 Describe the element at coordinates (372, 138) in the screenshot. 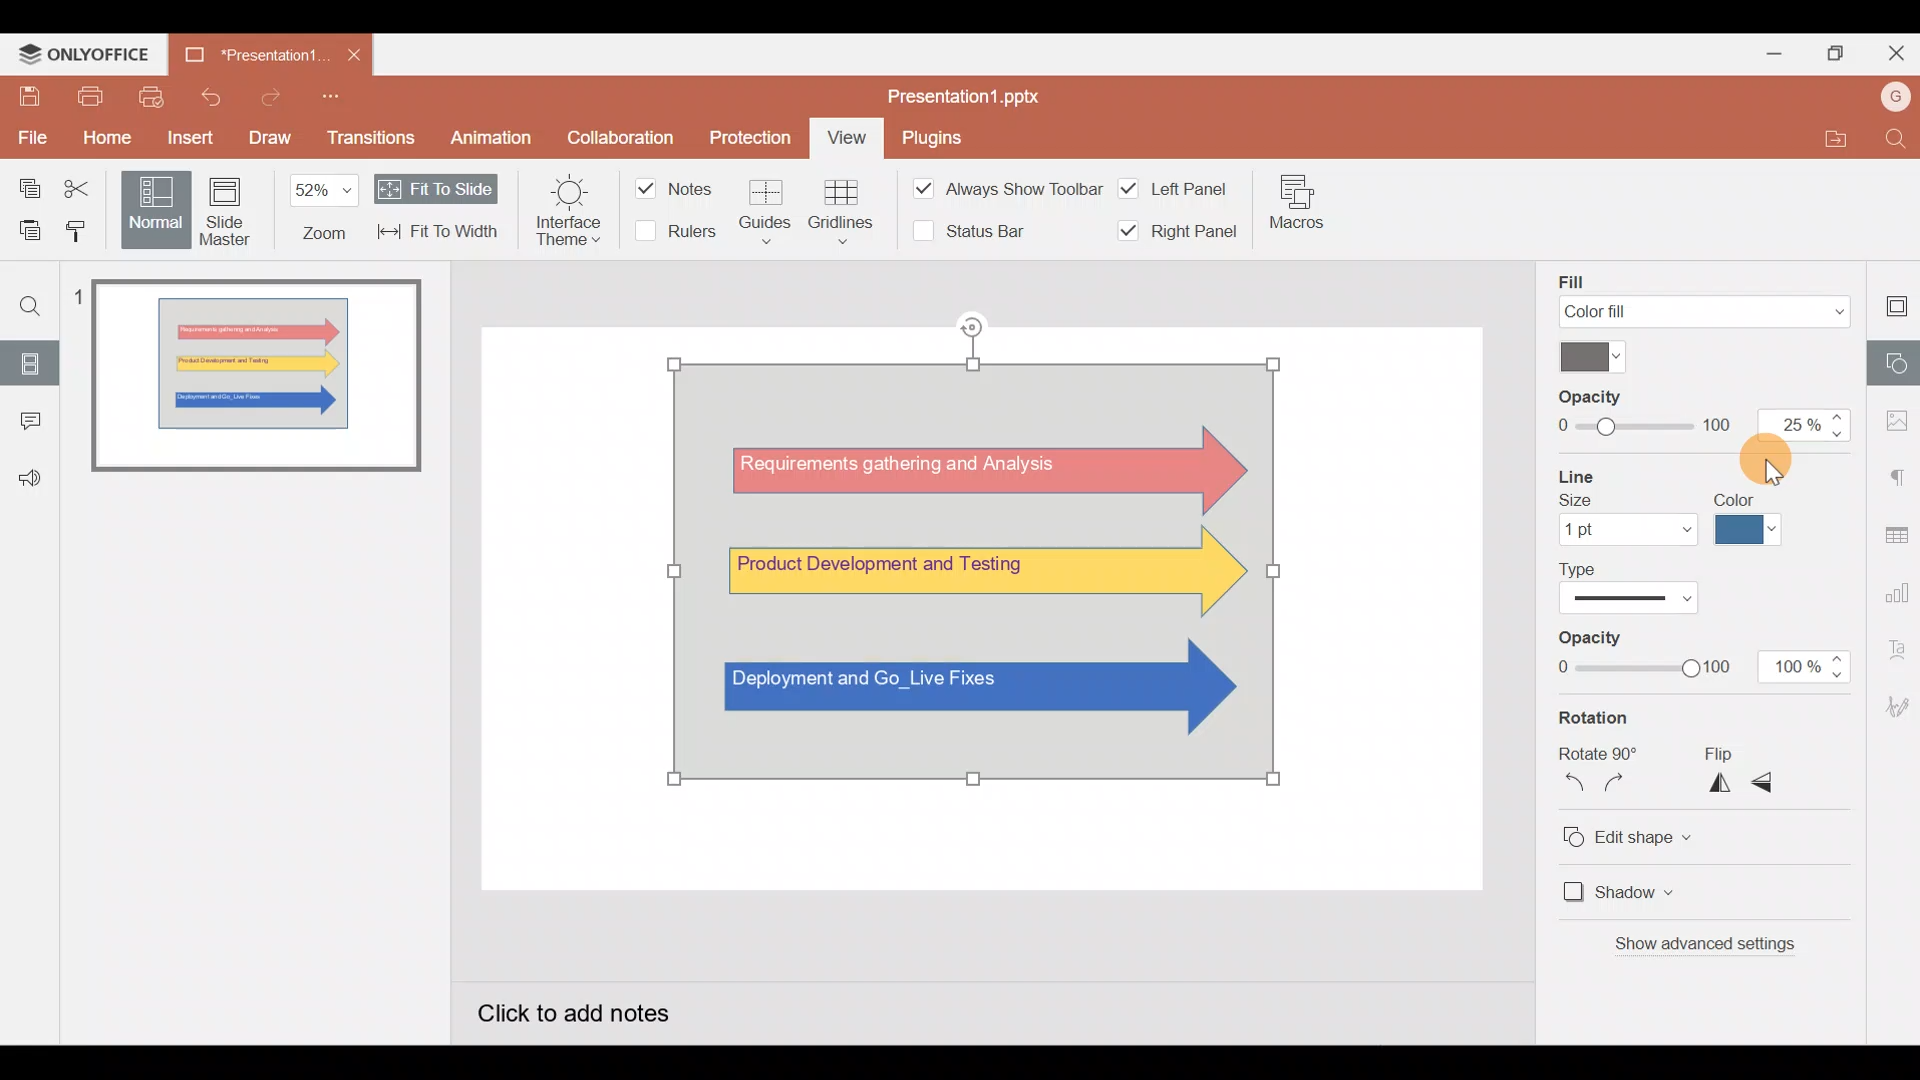

I see `Transitions` at that location.